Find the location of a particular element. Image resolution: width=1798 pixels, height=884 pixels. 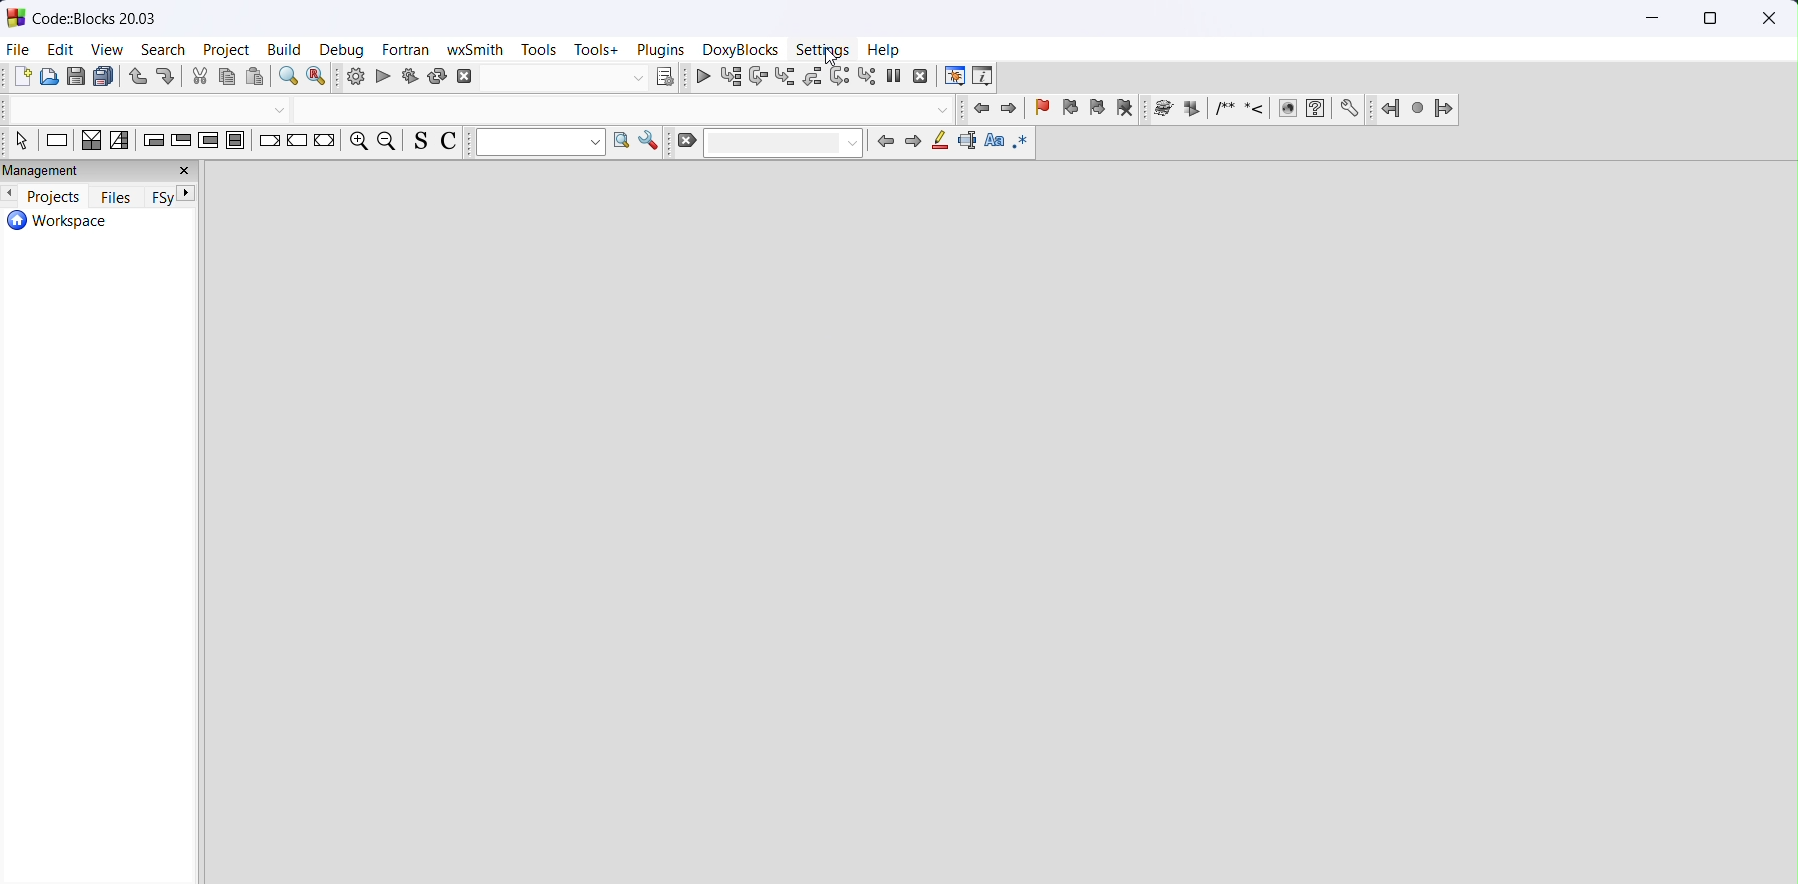

rebuild is located at coordinates (439, 77).